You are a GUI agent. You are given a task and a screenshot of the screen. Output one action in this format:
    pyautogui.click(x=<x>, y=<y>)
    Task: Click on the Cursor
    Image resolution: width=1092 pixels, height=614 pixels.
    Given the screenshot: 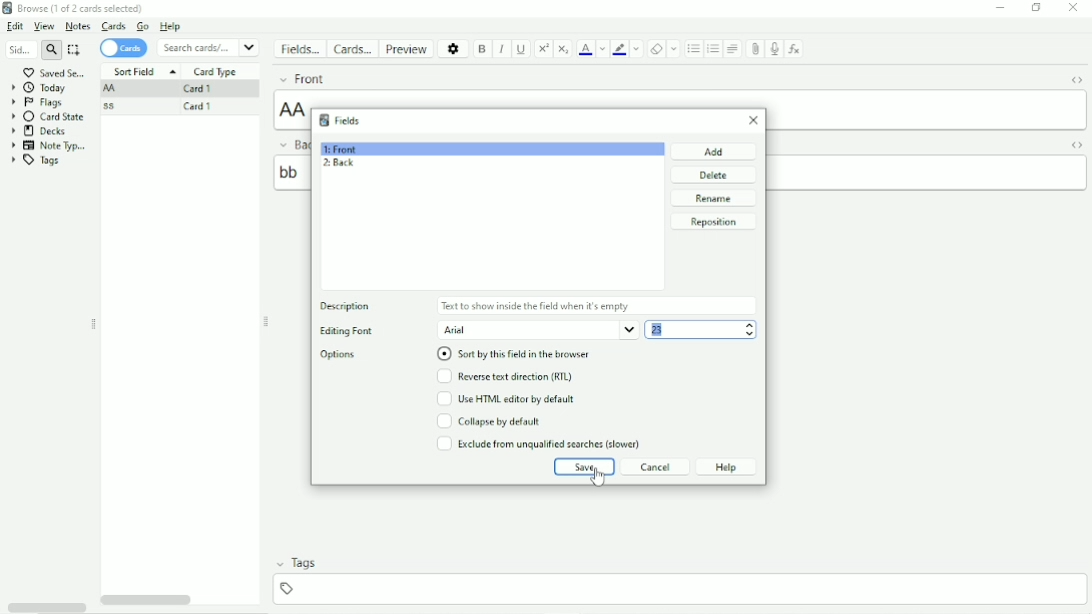 What is the action you would take?
    pyautogui.click(x=598, y=477)
    